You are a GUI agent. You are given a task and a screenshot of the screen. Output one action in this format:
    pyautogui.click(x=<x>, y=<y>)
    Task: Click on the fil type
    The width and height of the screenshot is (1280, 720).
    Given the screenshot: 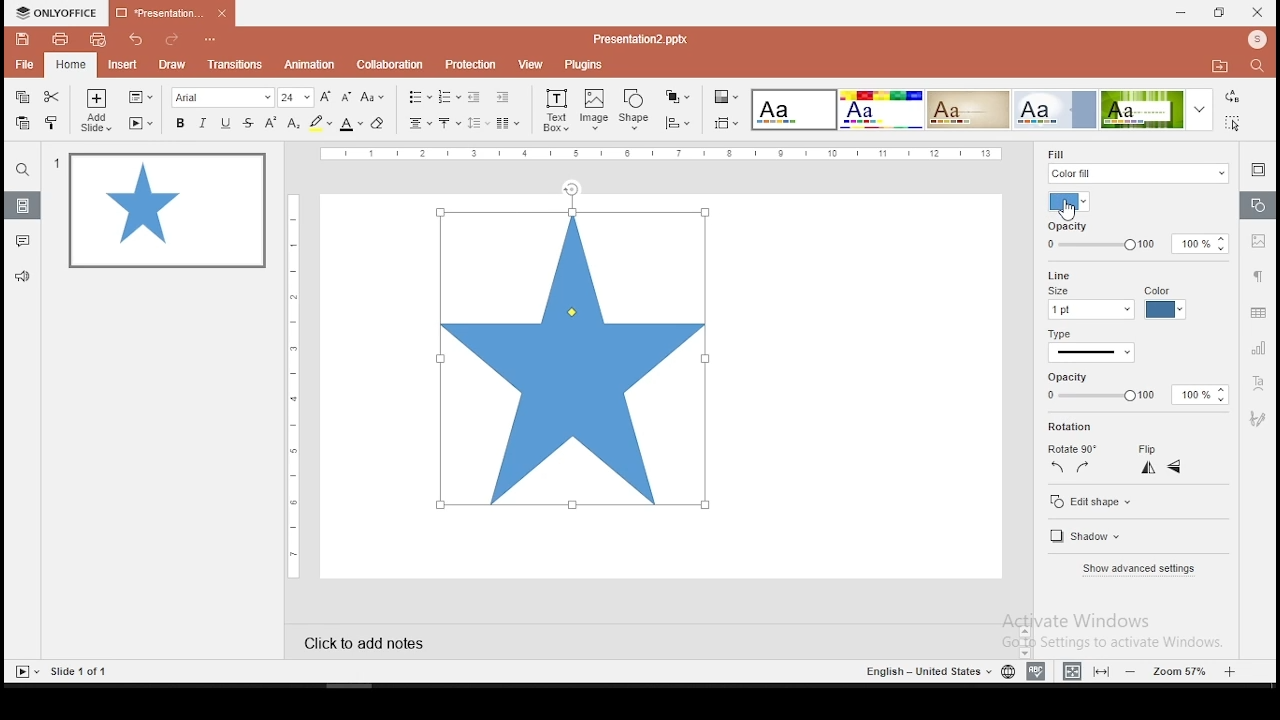 What is the action you would take?
    pyautogui.click(x=1138, y=166)
    